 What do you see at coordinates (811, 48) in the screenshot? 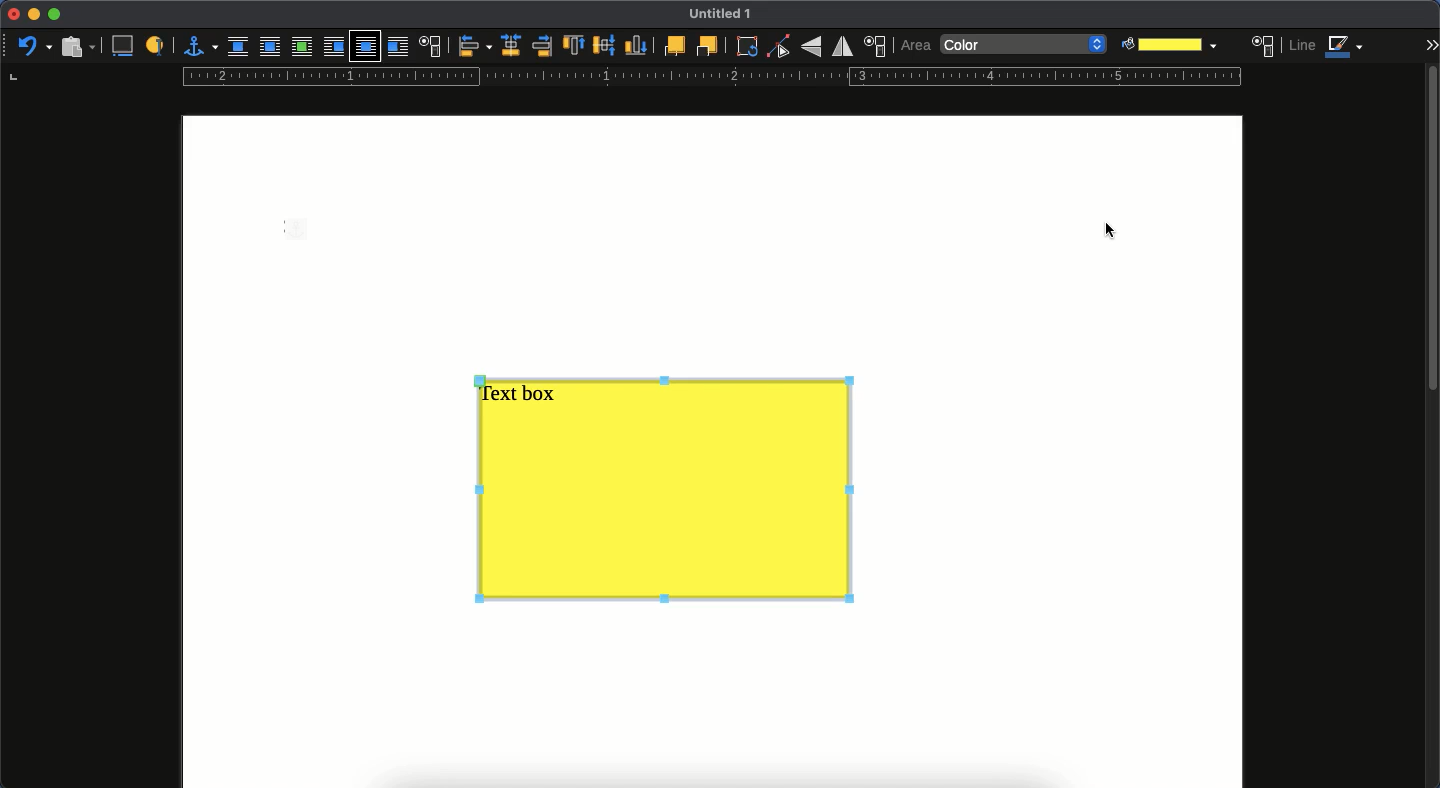
I see `rotate vertically` at bounding box center [811, 48].